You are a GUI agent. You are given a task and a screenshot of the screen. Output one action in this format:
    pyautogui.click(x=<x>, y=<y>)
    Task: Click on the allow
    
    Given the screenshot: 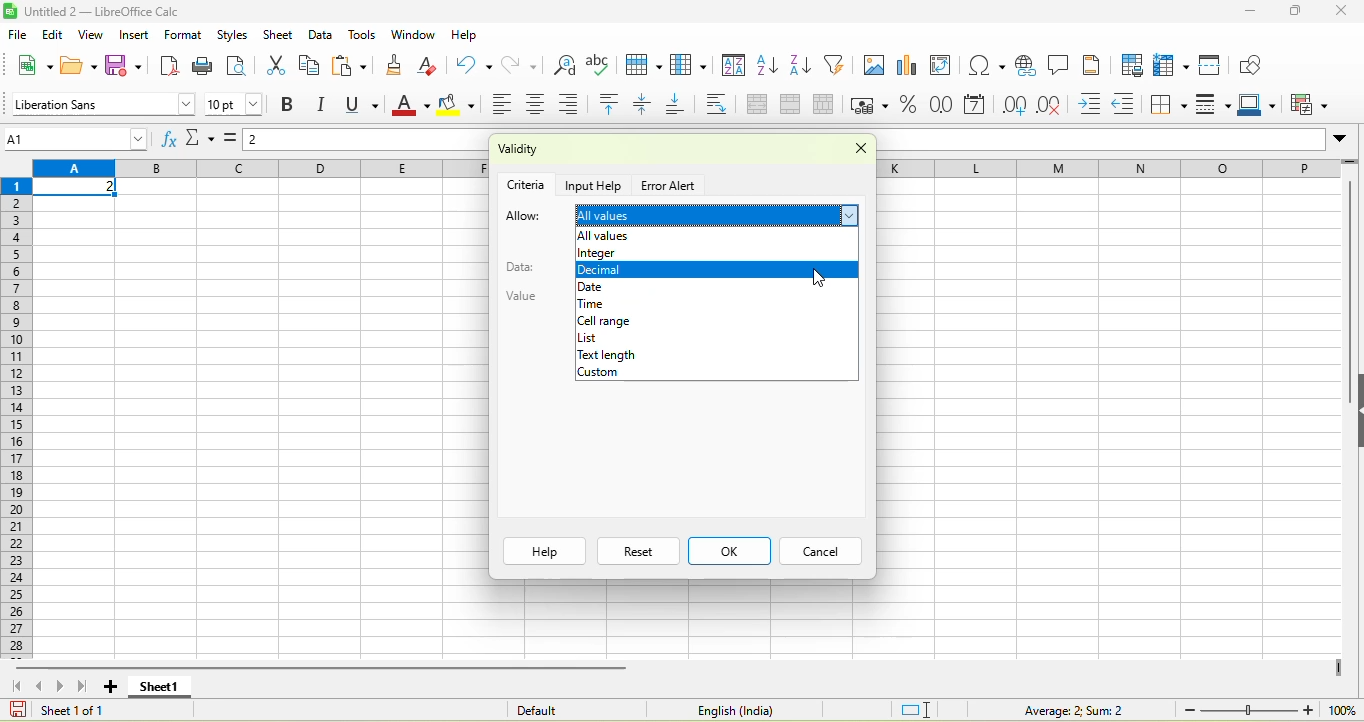 What is the action you would take?
    pyautogui.click(x=524, y=217)
    